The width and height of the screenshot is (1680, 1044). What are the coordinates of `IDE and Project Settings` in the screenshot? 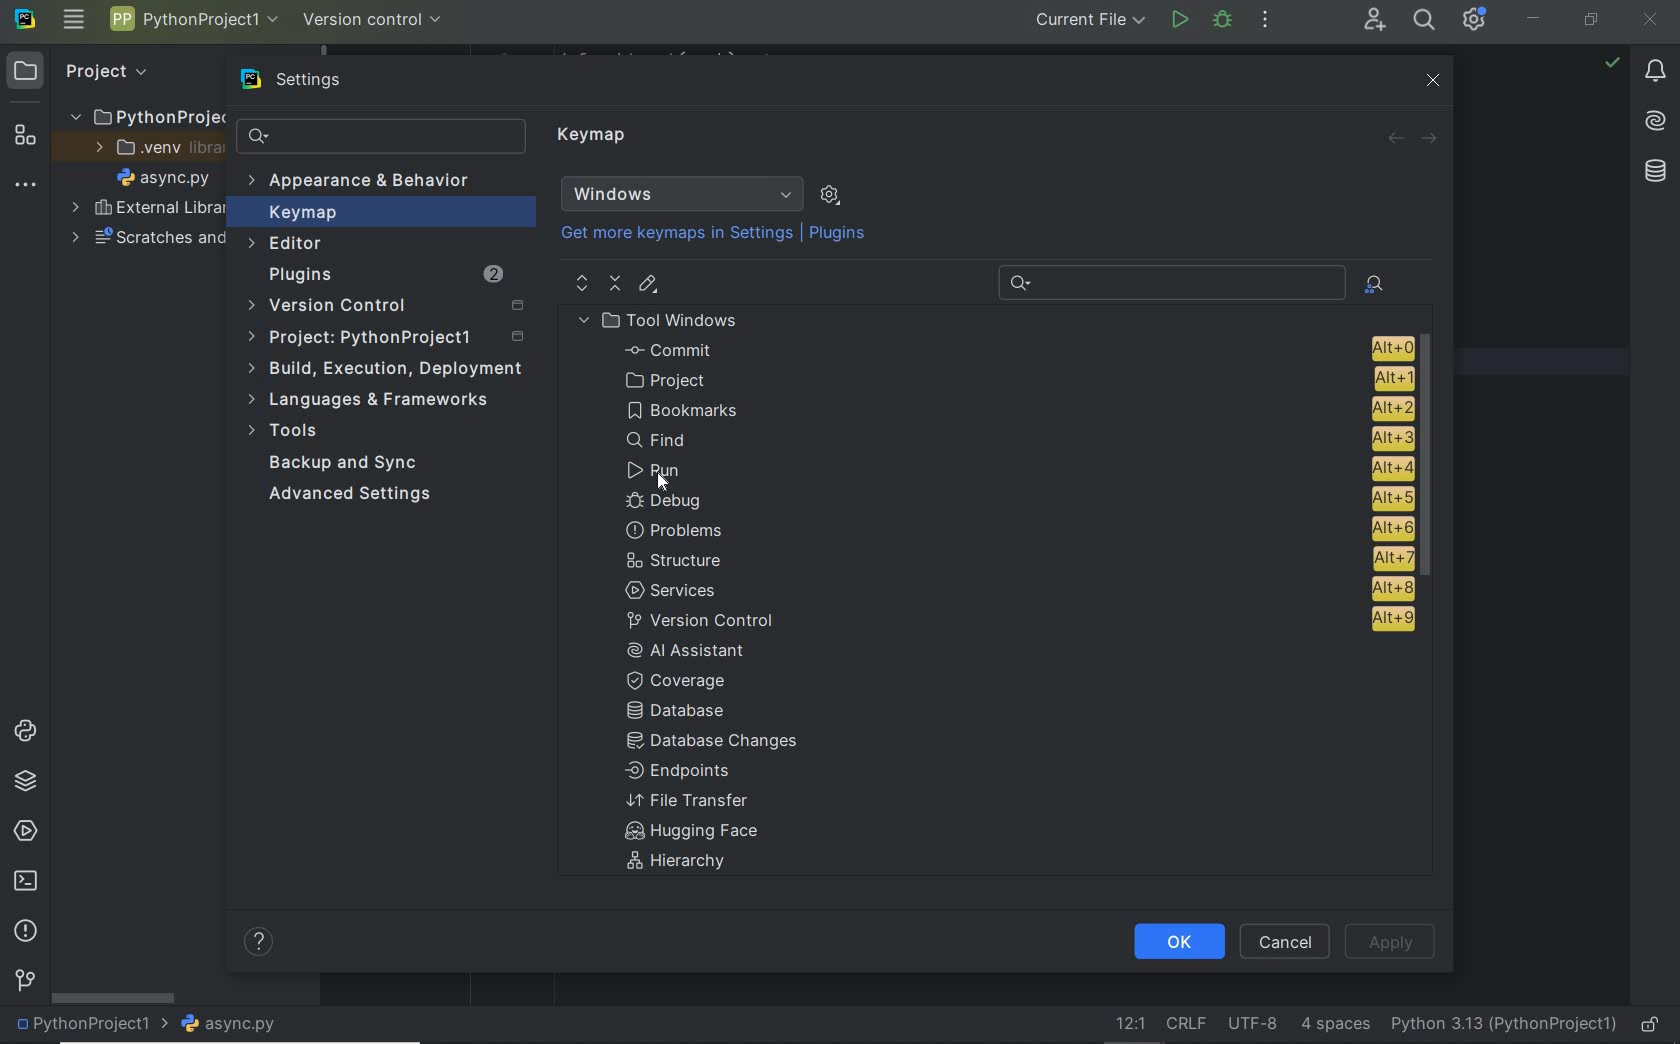 It's located at (1475, 20).